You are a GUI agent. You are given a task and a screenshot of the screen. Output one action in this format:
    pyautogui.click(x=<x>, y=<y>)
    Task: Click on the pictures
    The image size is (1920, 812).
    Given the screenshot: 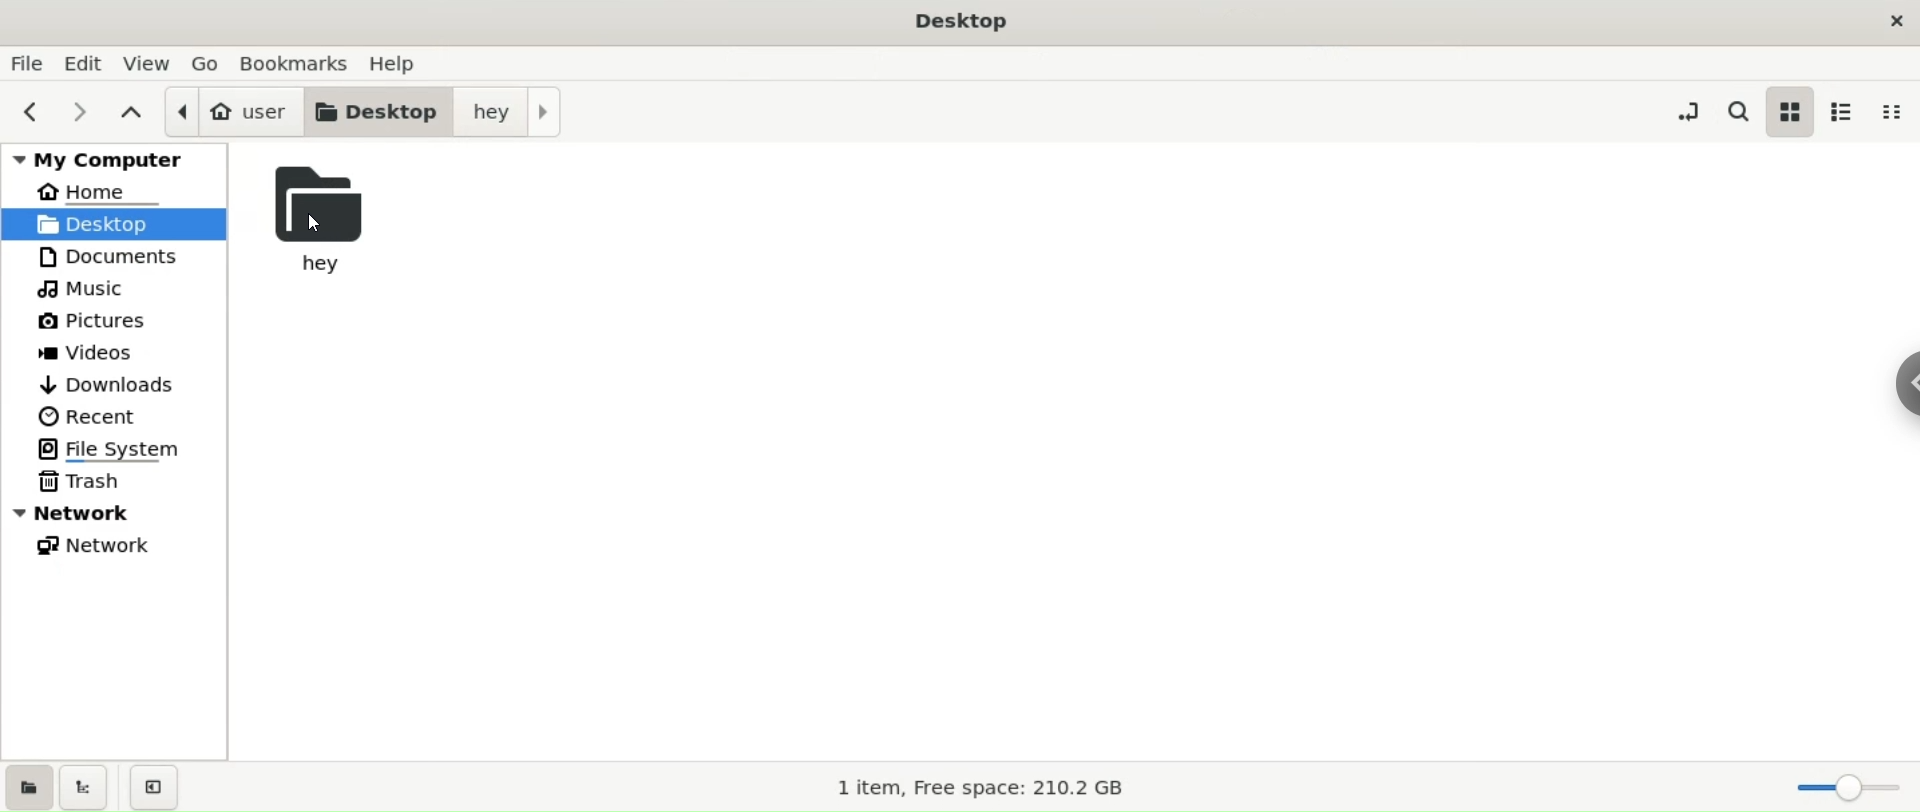 What is the action you would take?
    pyautogui.click(x=113, y=323)
    